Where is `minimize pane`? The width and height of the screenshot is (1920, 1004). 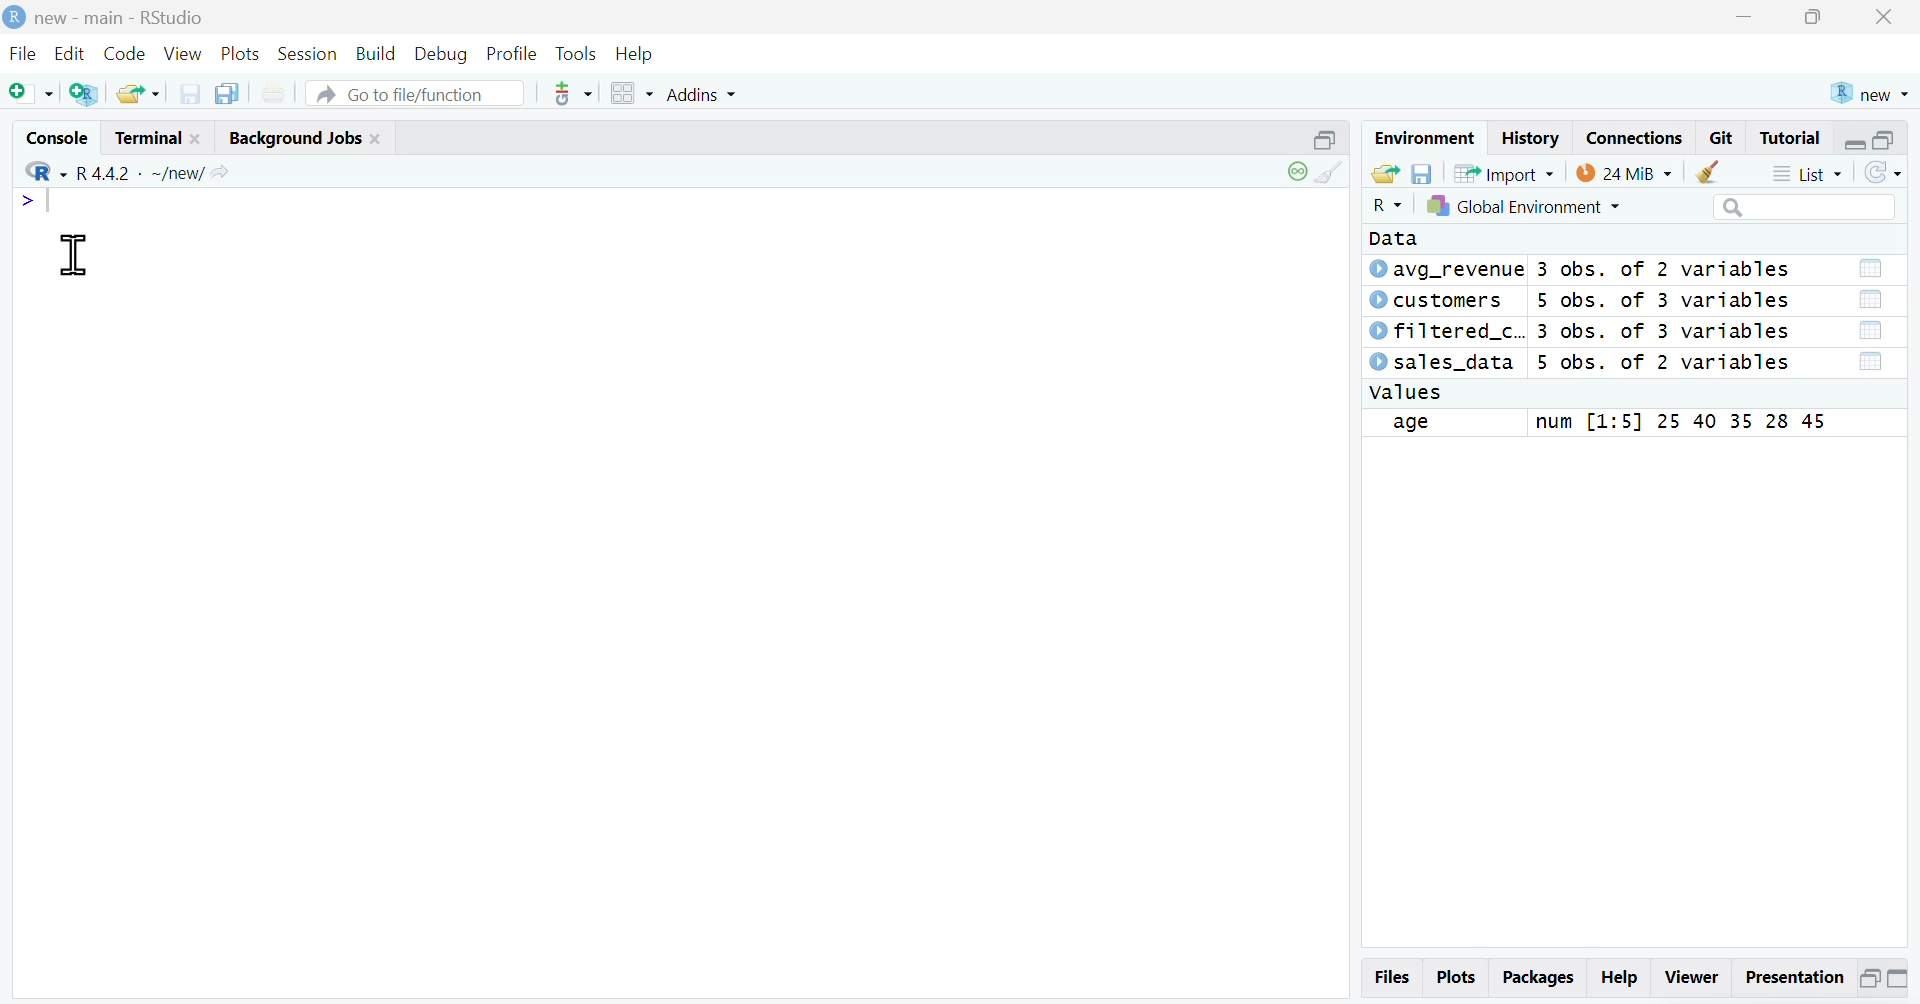
minimize pane is located at coordinates (1856, 142).